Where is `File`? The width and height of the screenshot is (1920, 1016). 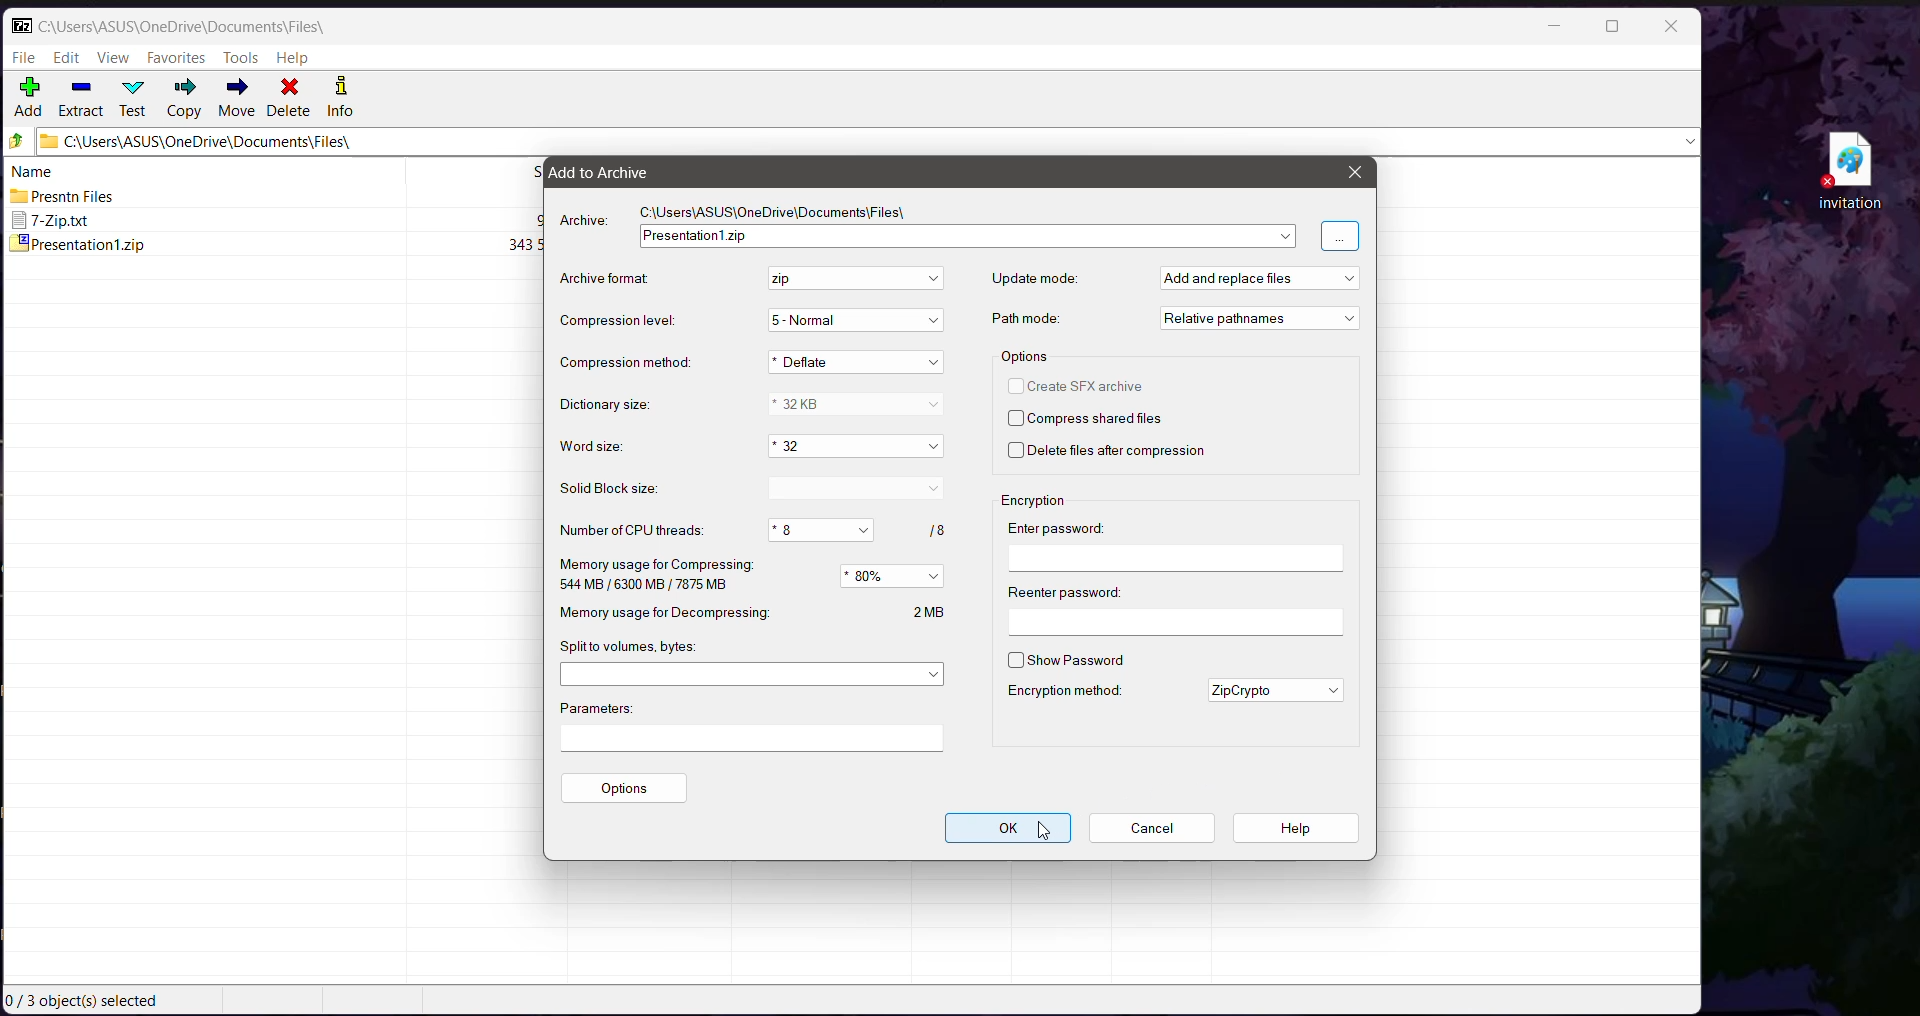 File is located at coordinates (25, 56).